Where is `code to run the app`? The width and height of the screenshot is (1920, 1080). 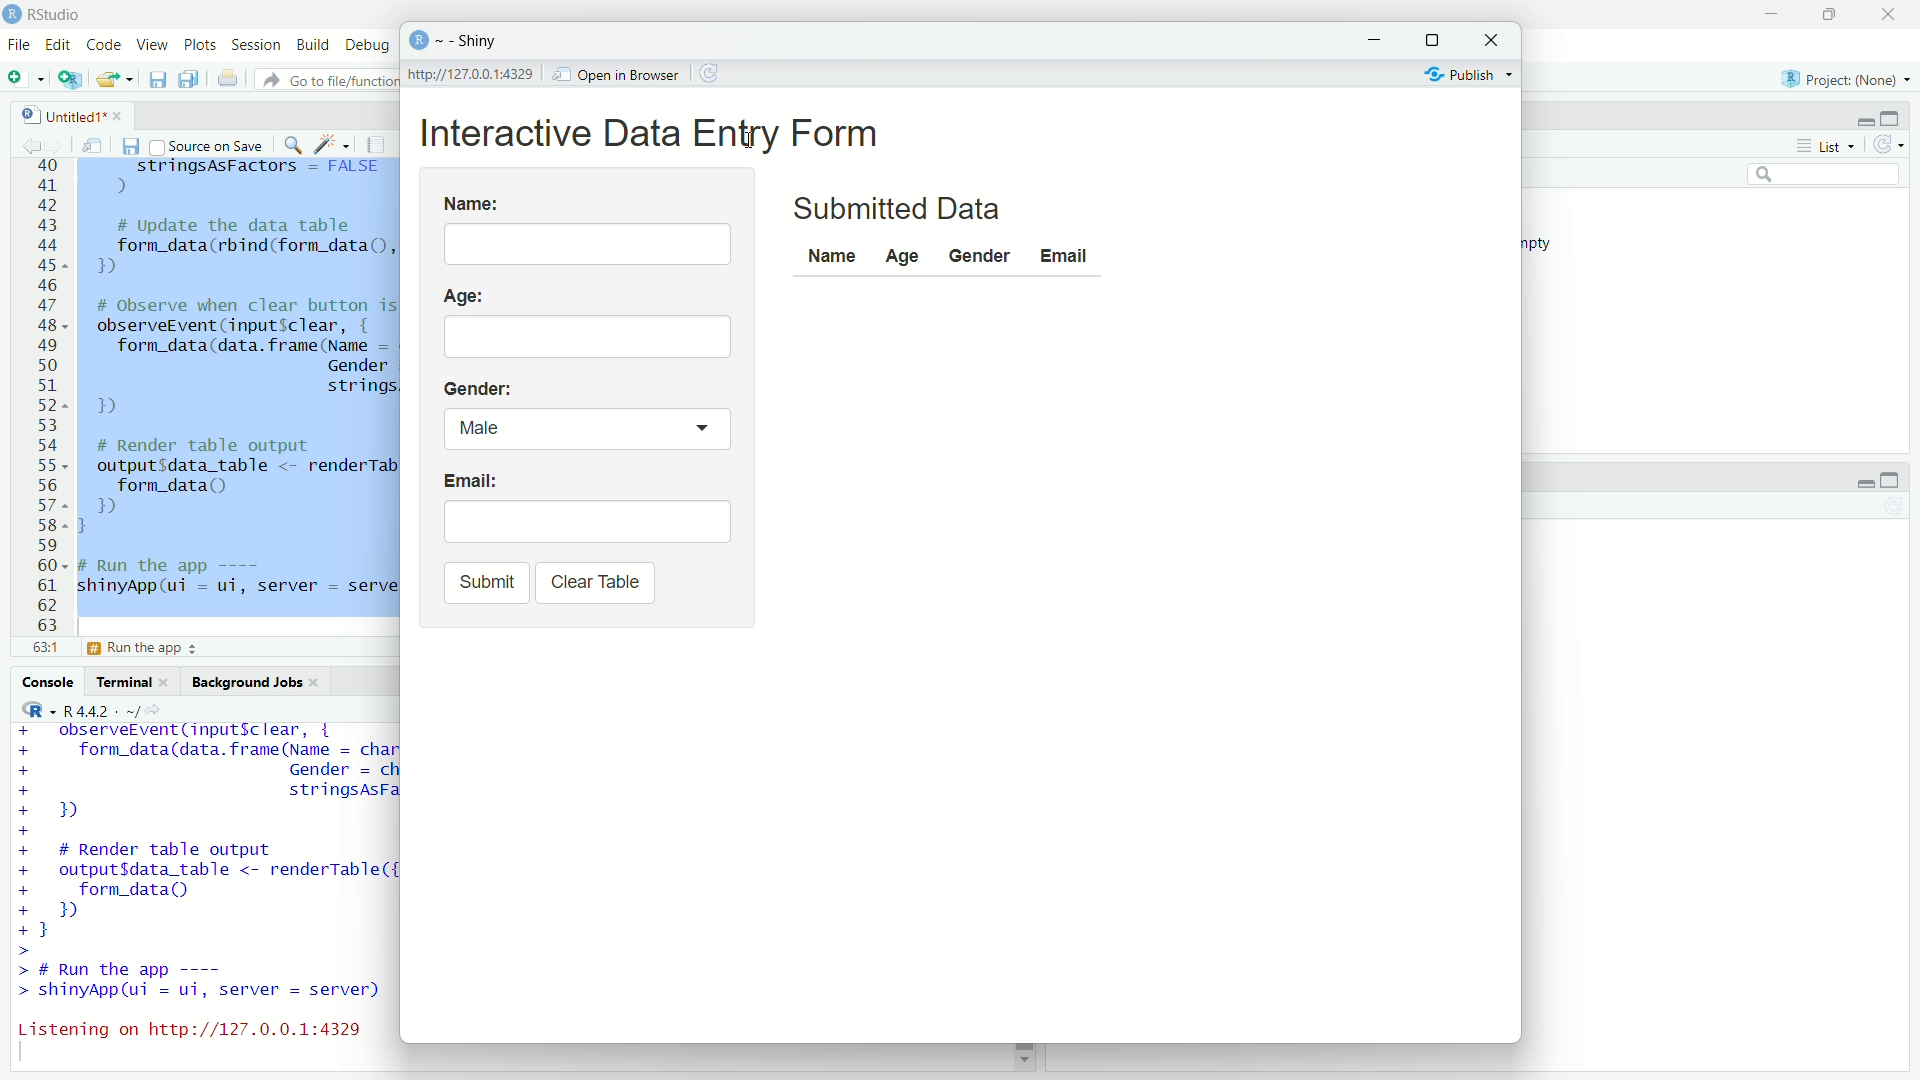
code to run the app is located at coordinates (238, 578).